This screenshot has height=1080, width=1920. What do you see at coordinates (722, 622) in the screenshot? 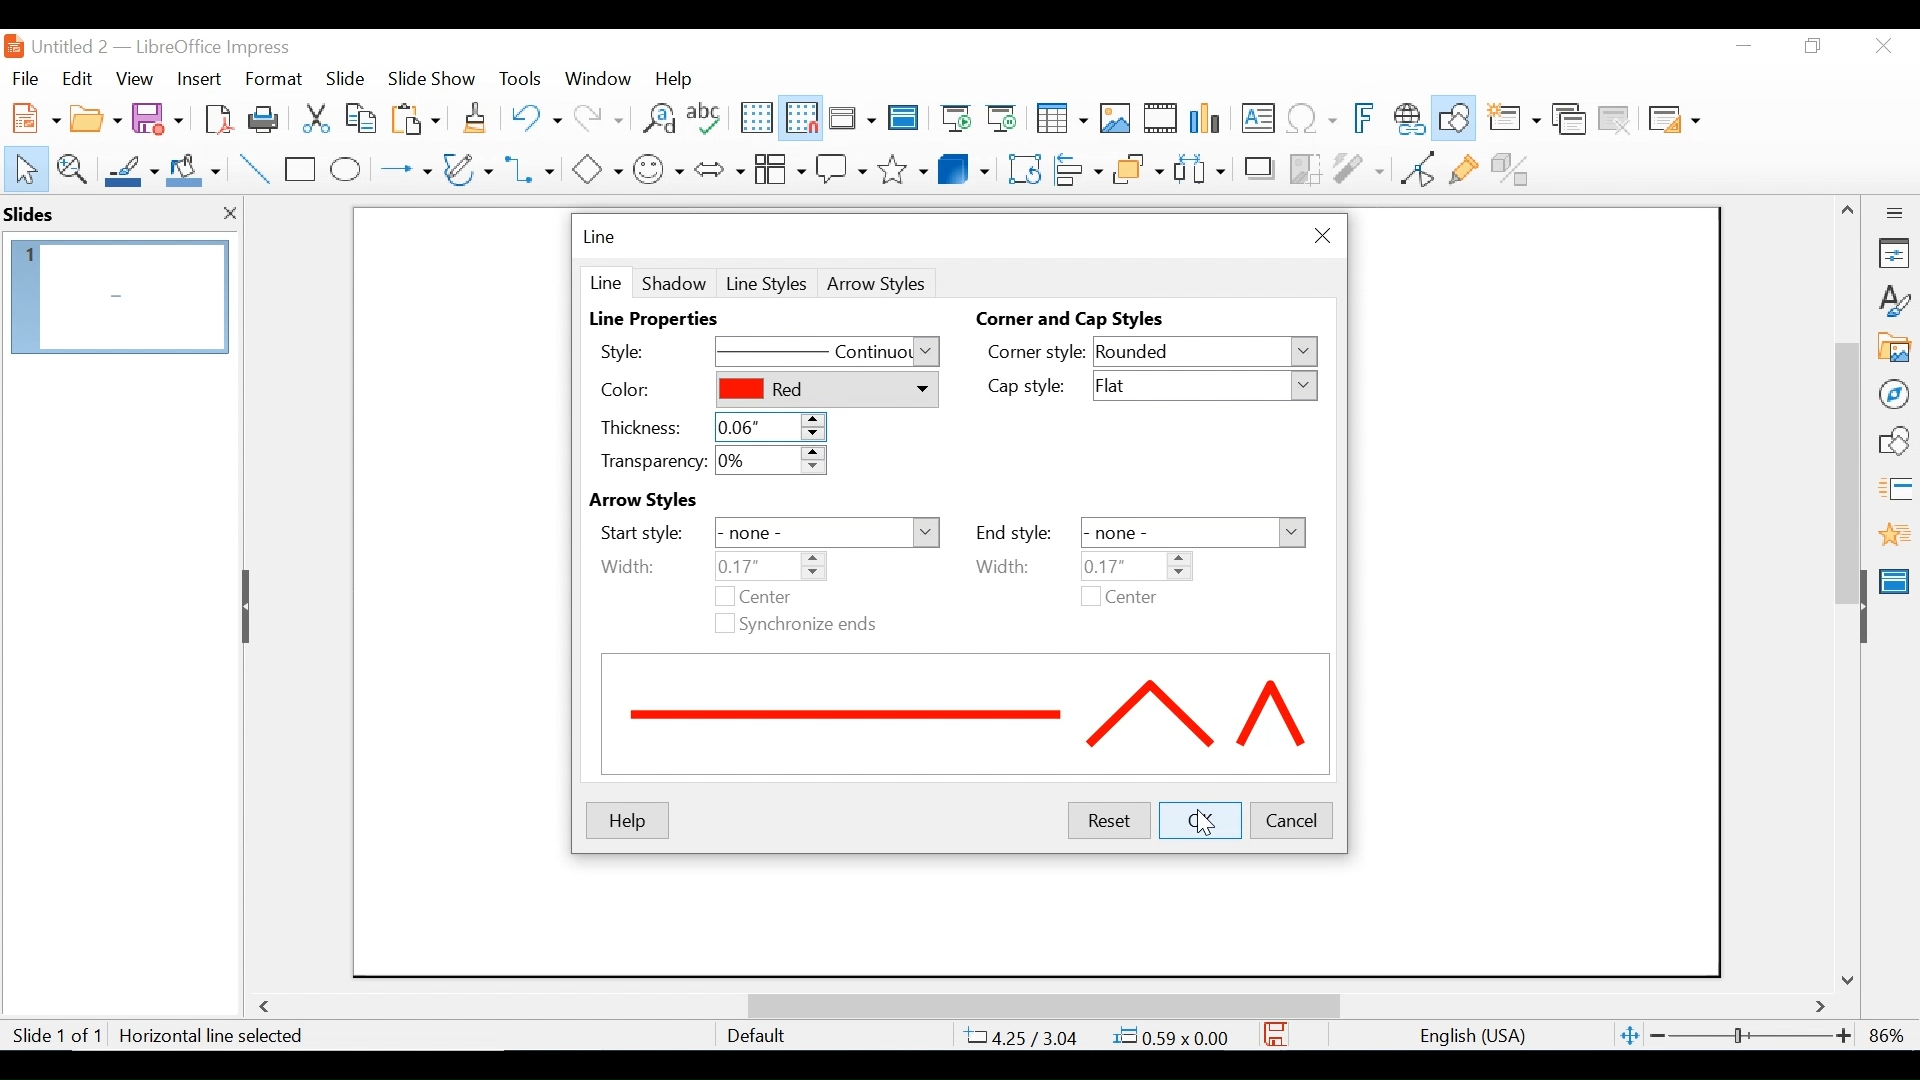
I see `checkbox` at bounding box center [722, 622].